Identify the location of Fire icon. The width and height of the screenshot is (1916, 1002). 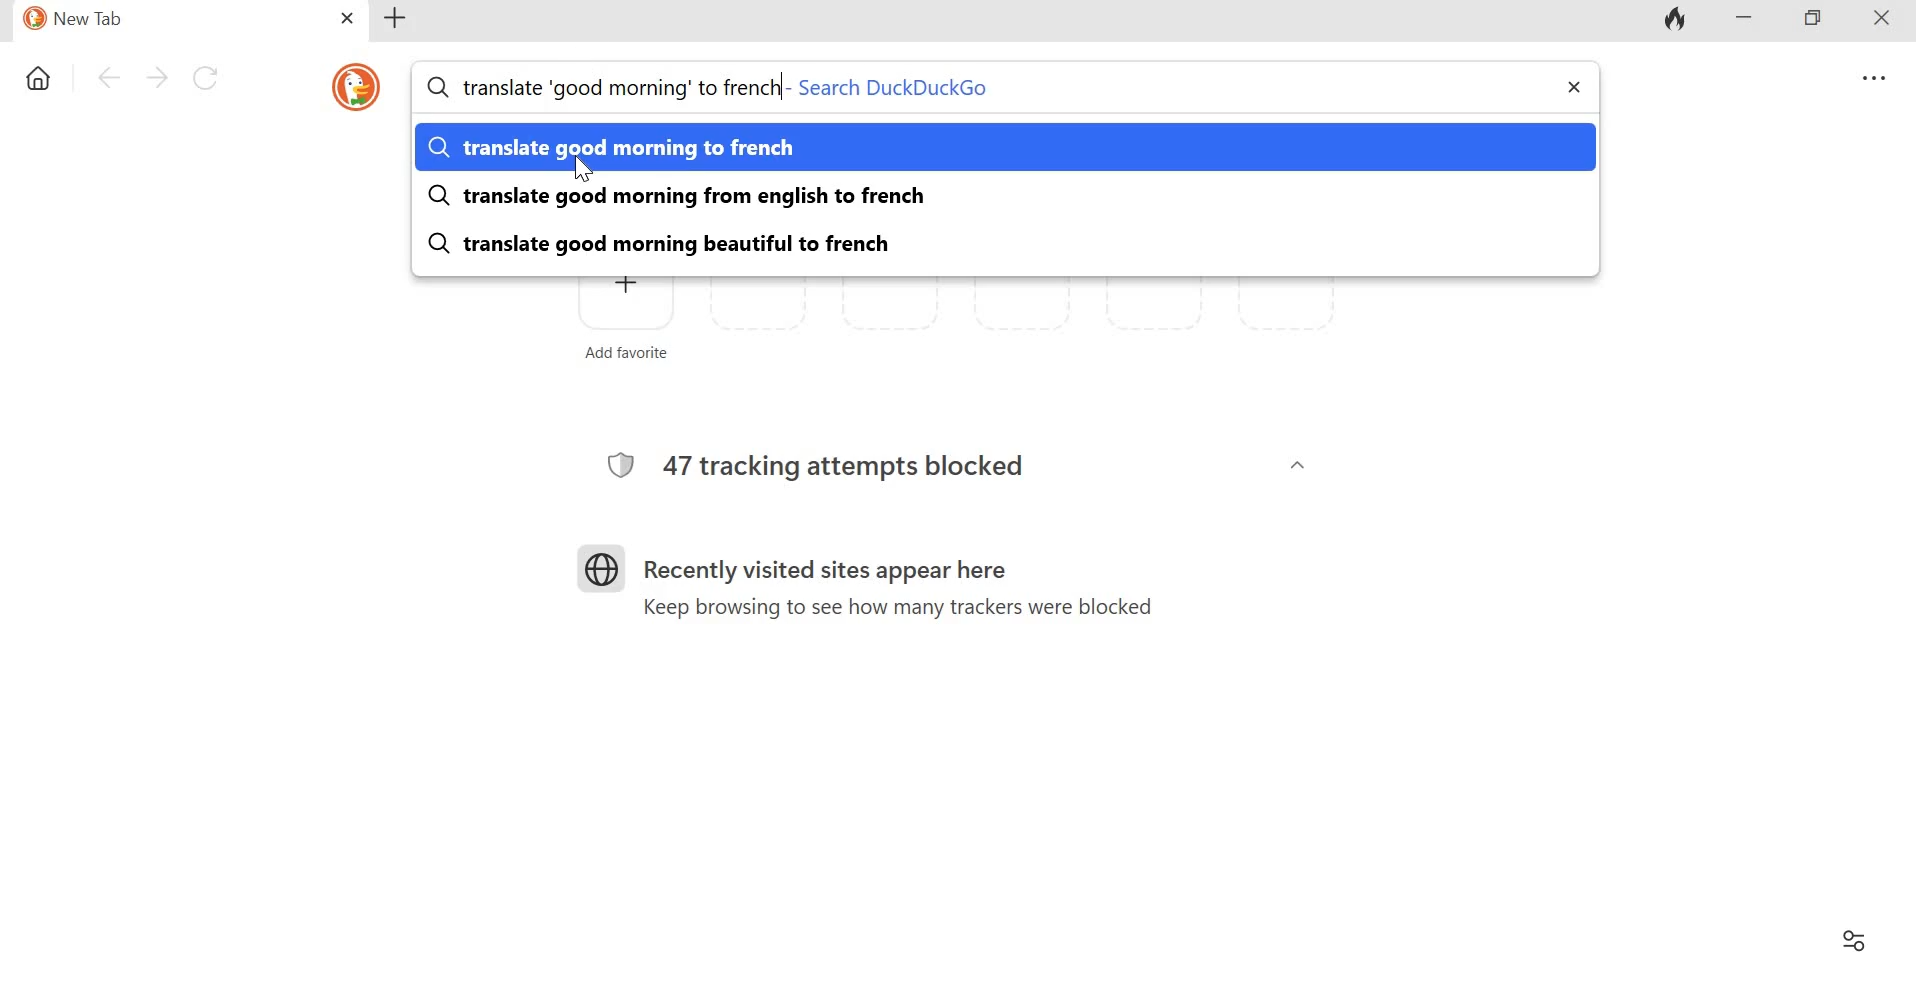
(1681, 19).